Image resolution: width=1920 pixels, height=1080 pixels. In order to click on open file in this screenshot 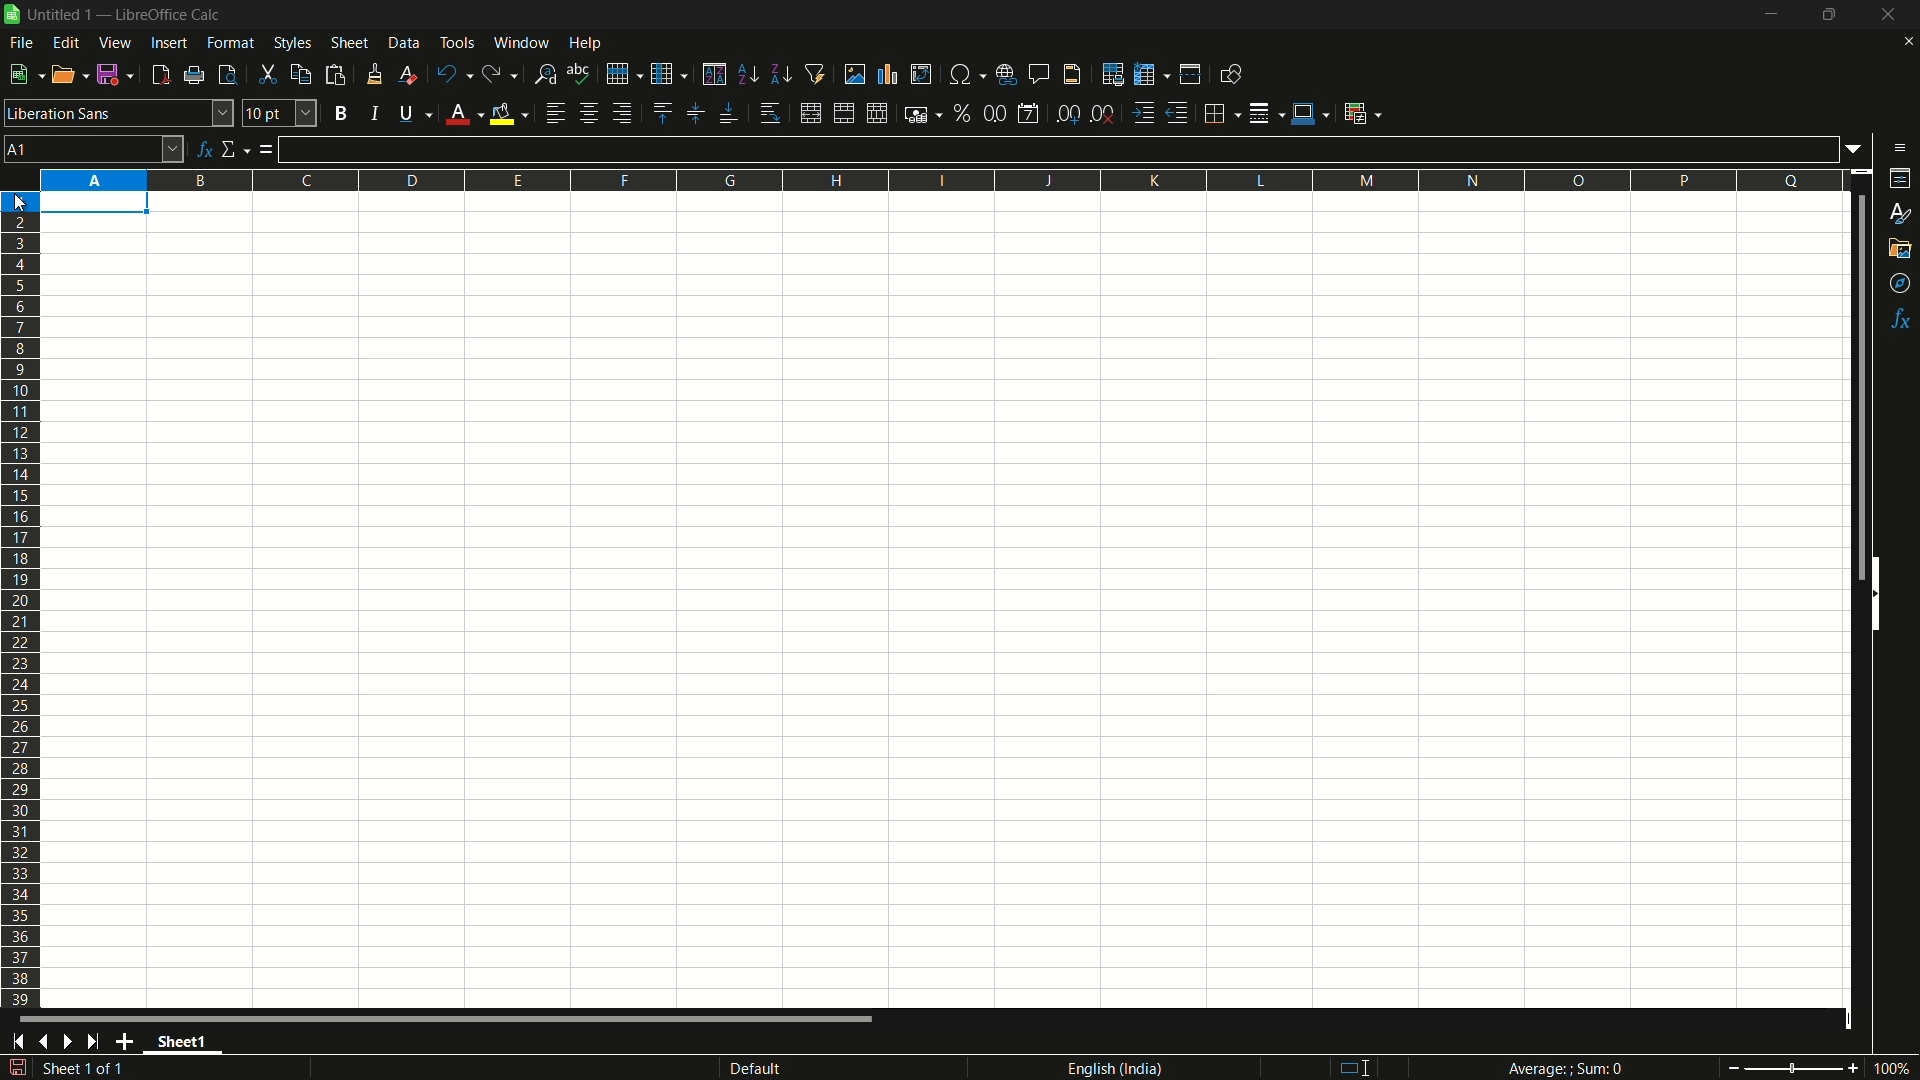, I will do `click(71, 75)`.